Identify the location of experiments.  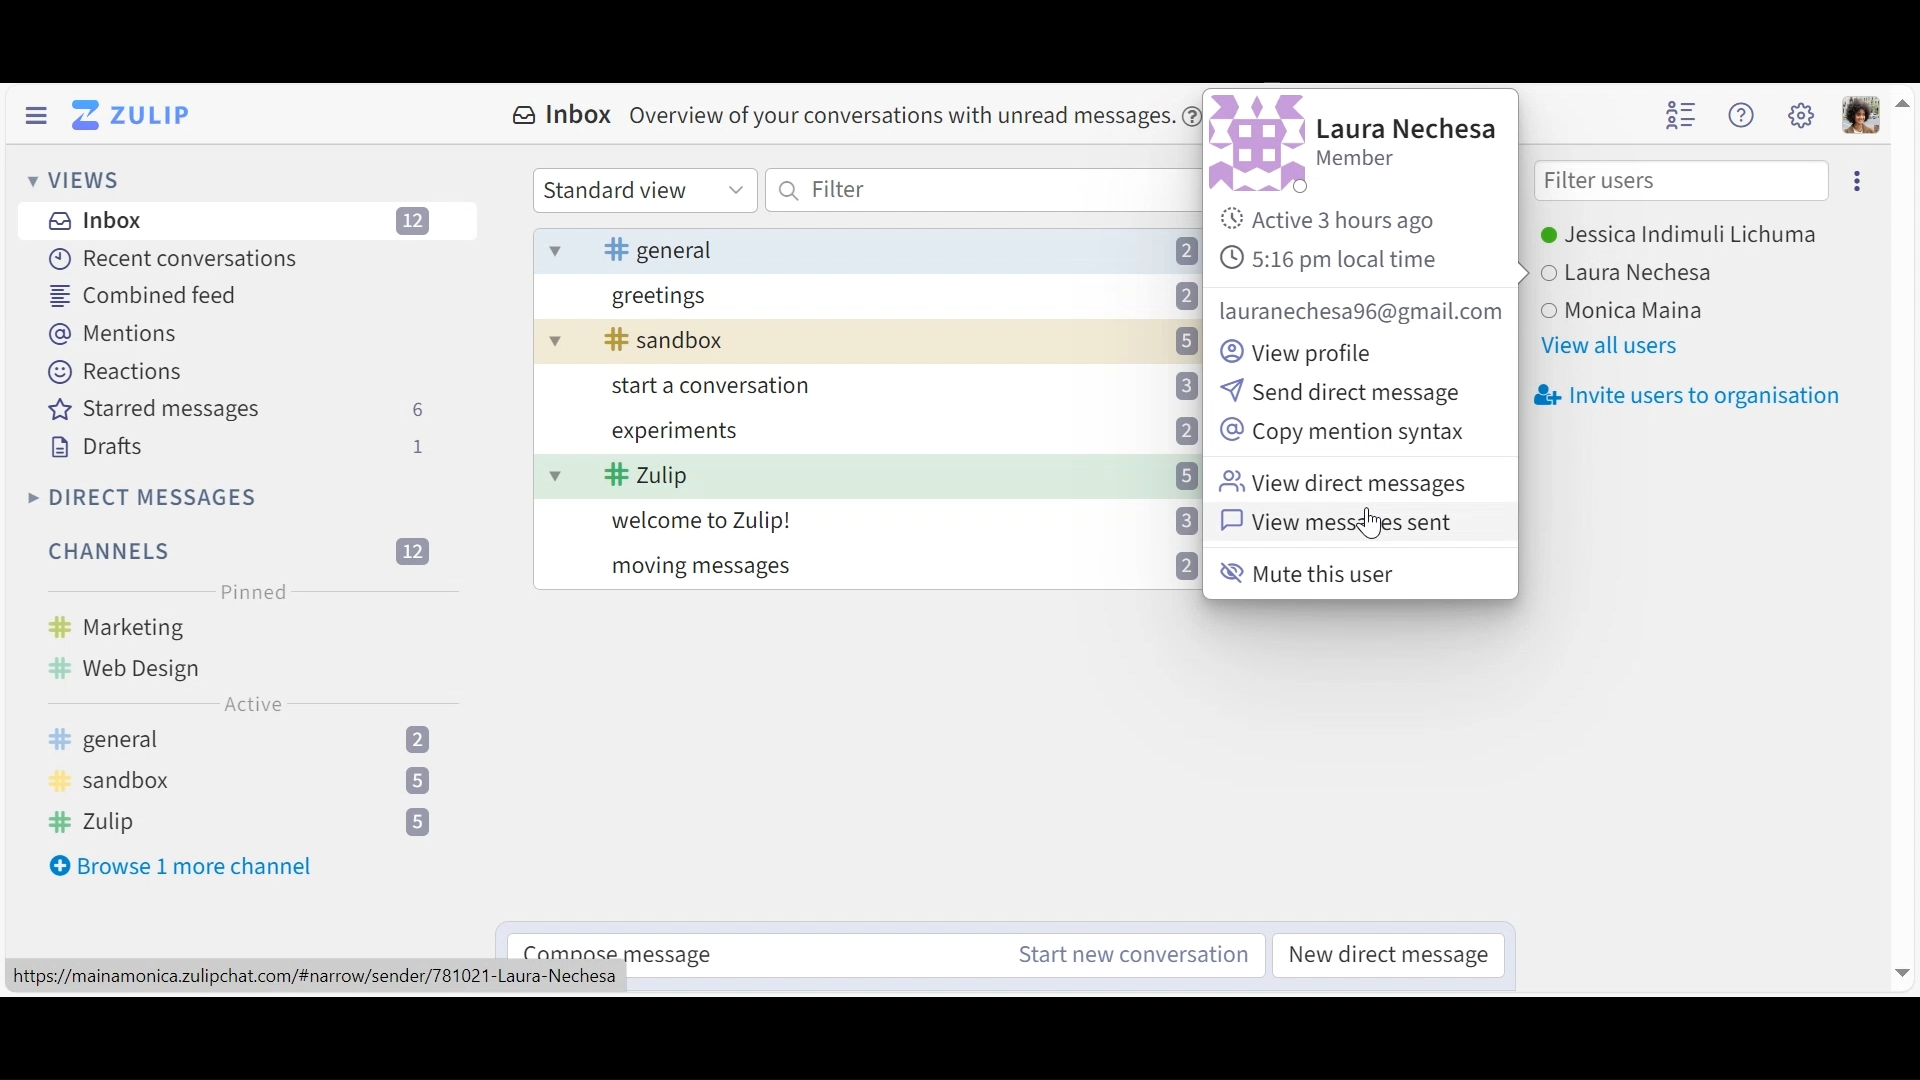
(892, 435).